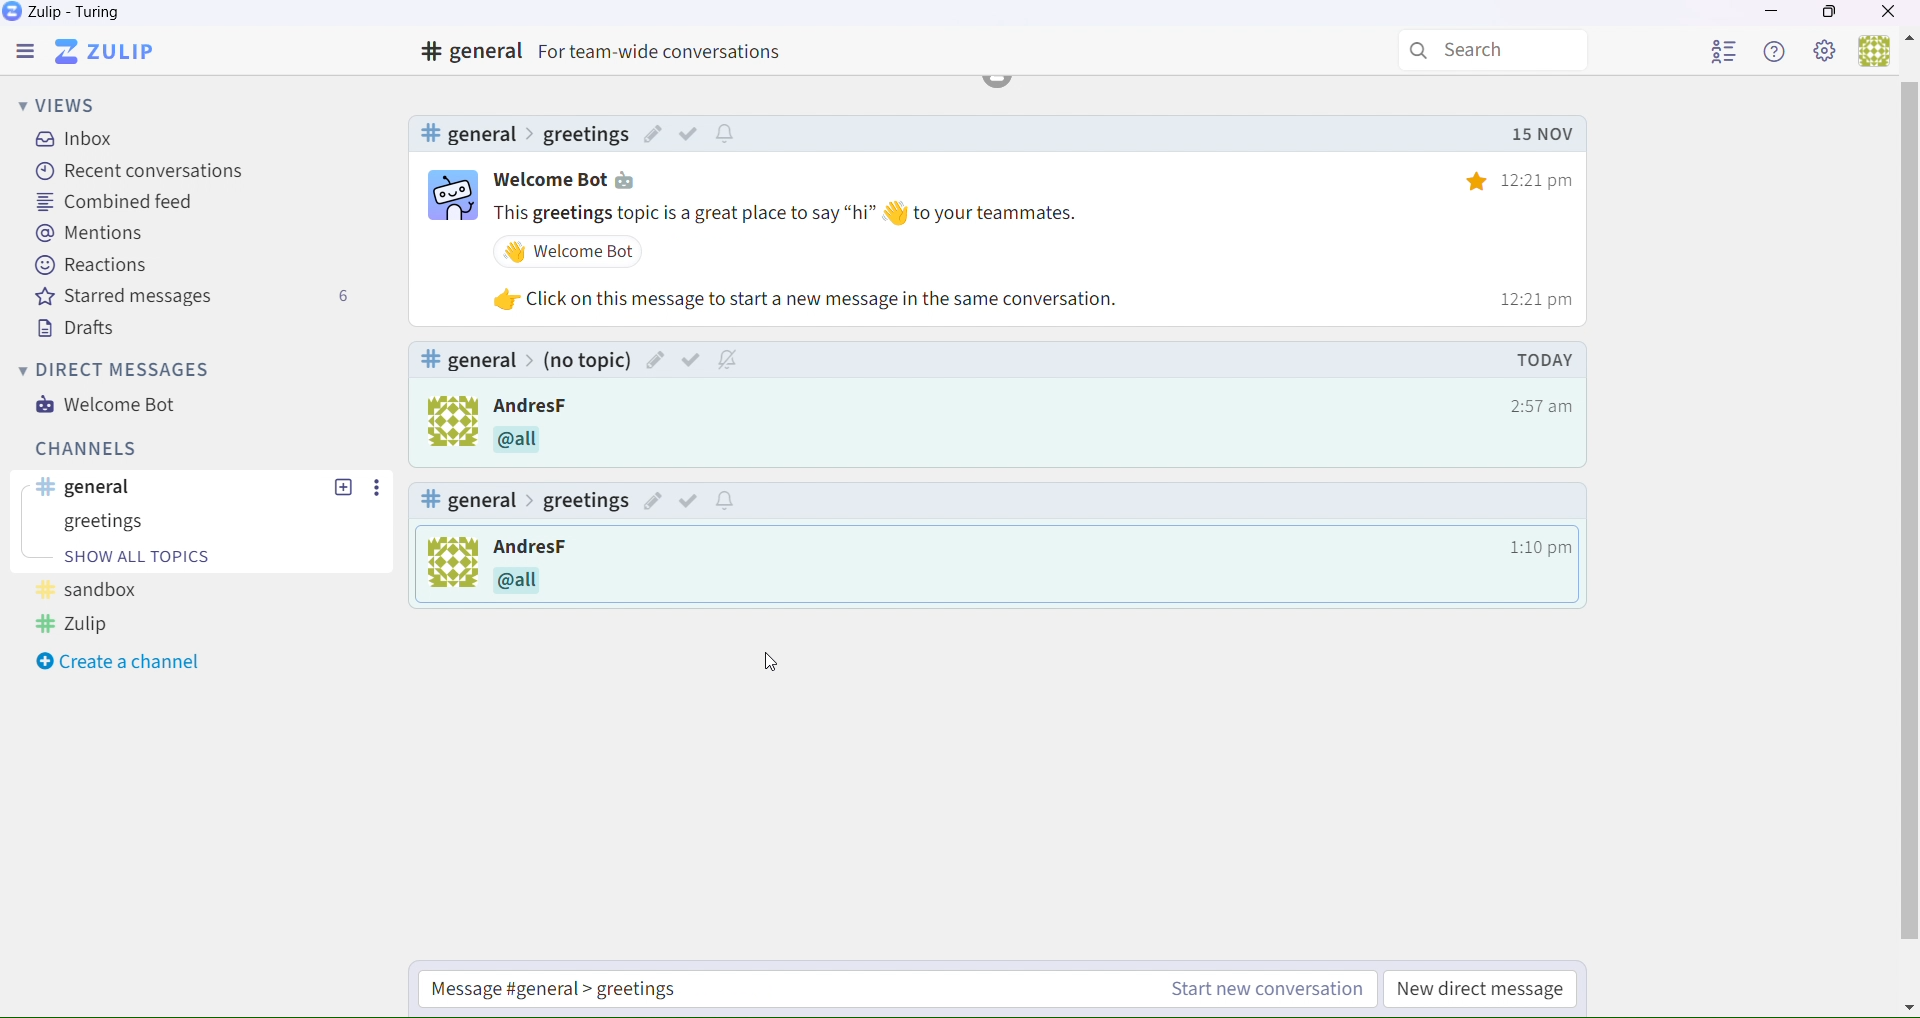 Image resolution: width=1920 pixels, height=1018 pixels. Describe the element at coordinates (1494, 51) in the screenshot. I see `Search` at that location.